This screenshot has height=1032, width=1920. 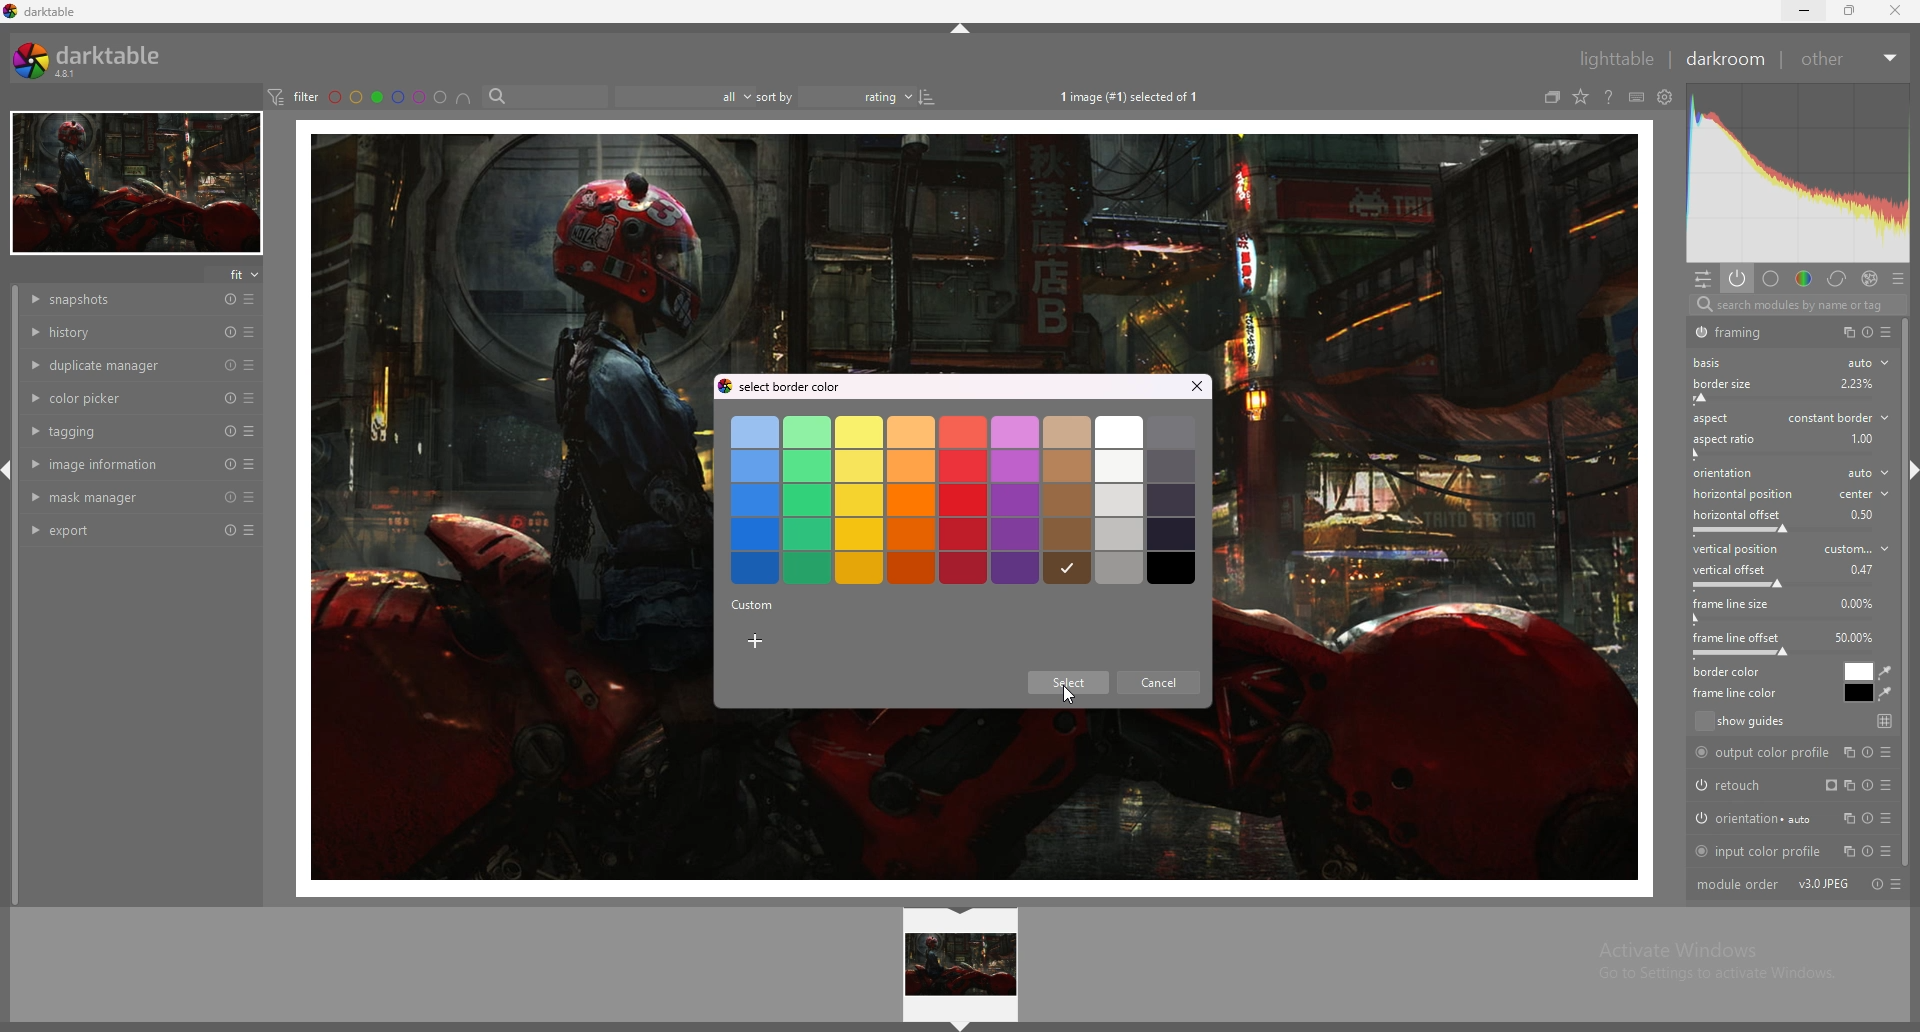 I want to click on reset, so click(x=231, y=465).